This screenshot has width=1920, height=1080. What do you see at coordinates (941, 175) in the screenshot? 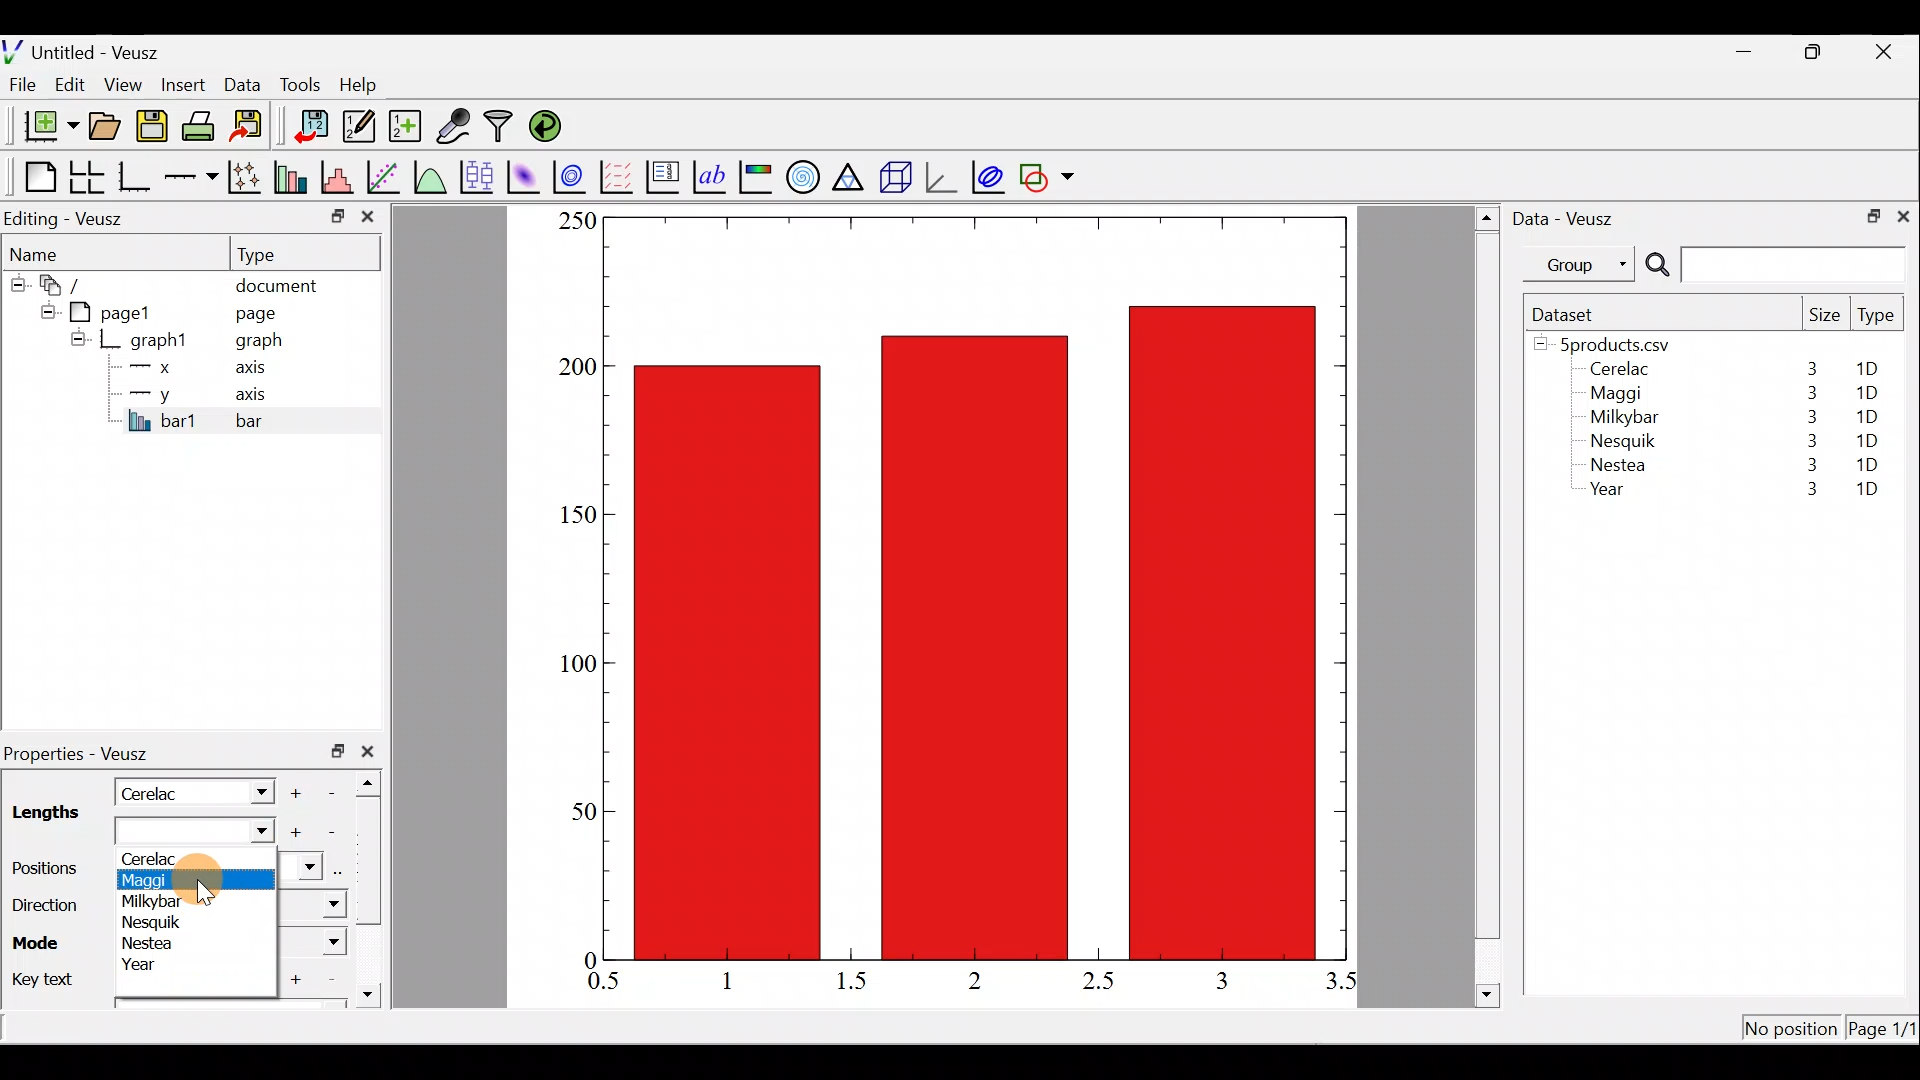
I see `3d graph` at bounding box center [941, 175].